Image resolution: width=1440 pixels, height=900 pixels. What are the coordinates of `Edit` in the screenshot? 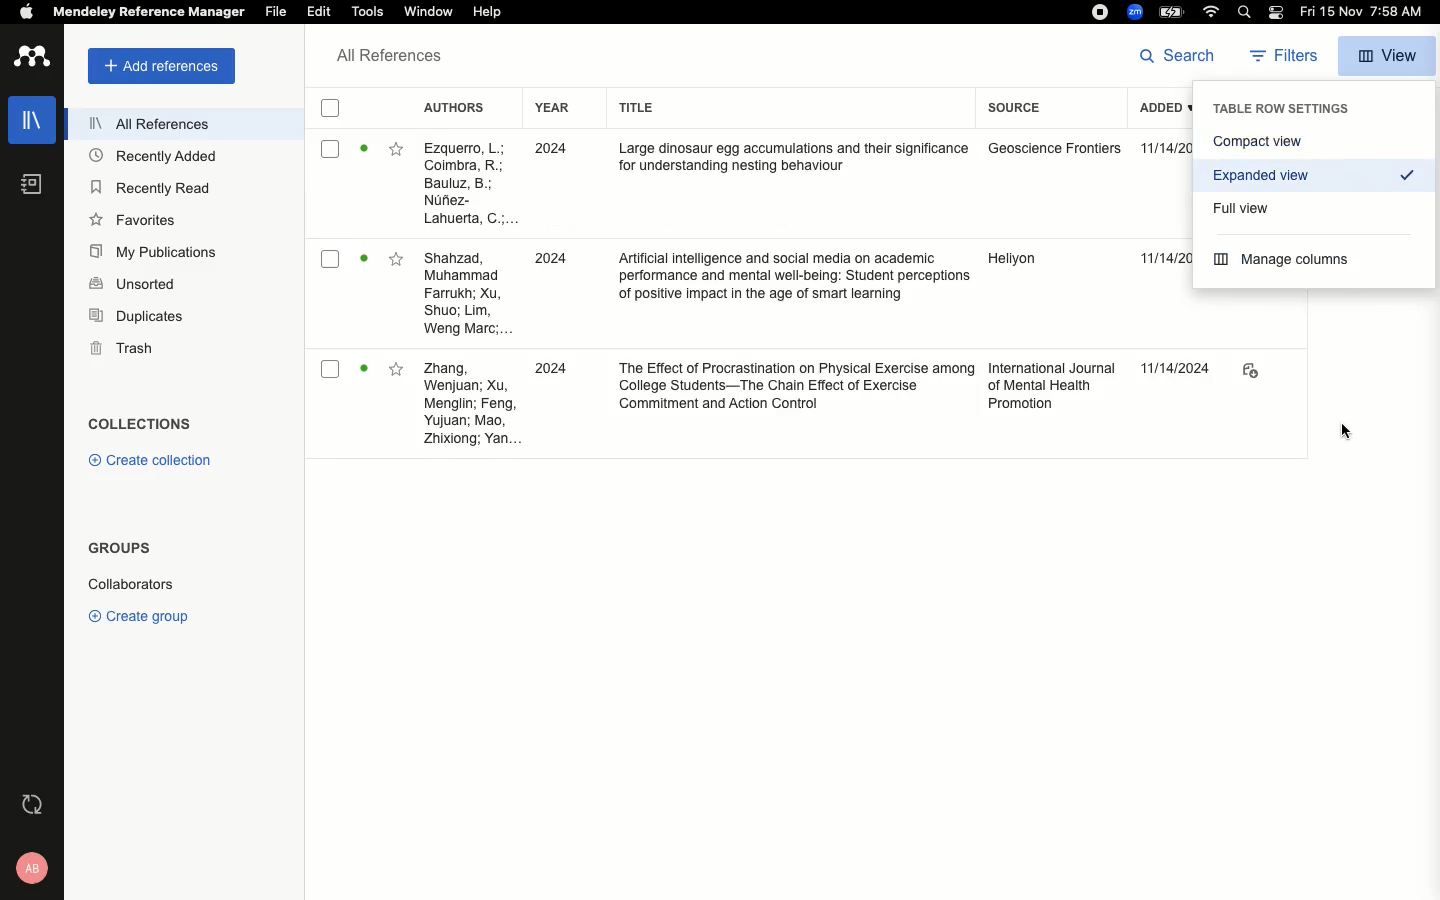 It's located at (318, 13).